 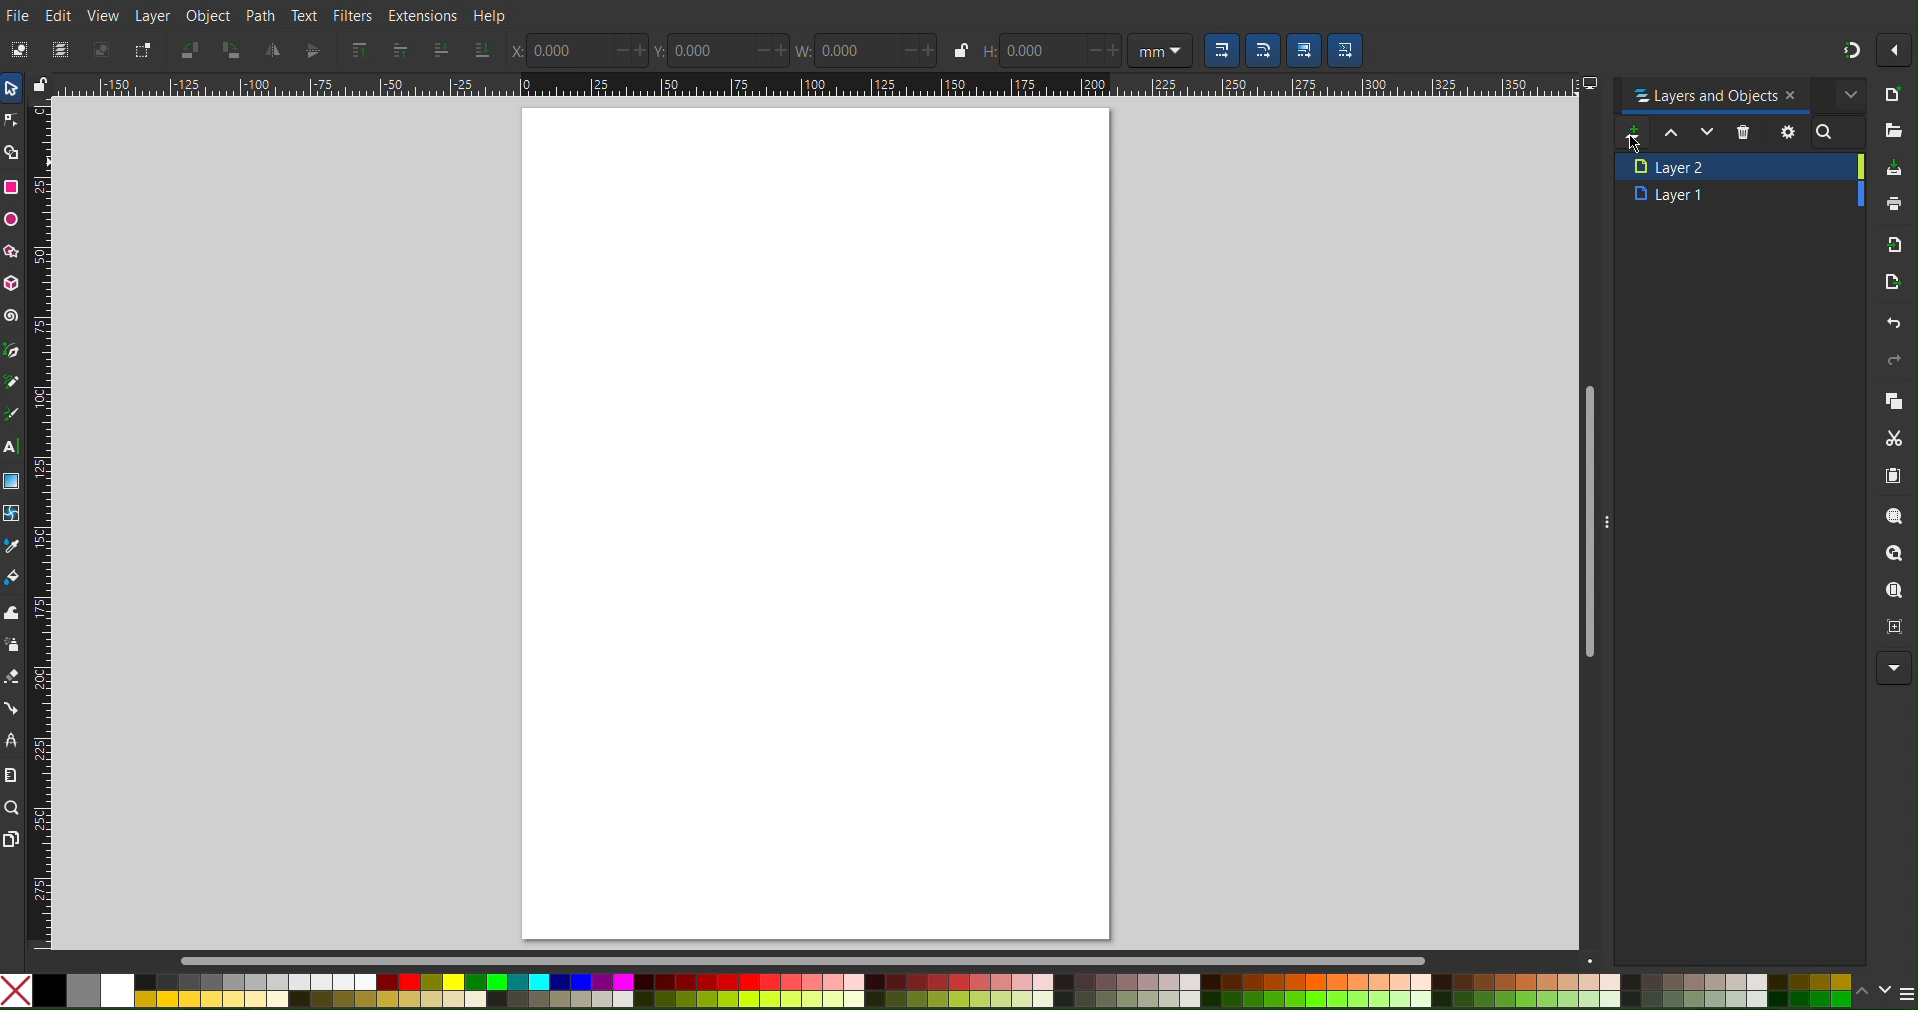 What do you see at coordinates (16, 351) in the screenshot?
I see `Pen Tool` at bounding box center [16, 351].